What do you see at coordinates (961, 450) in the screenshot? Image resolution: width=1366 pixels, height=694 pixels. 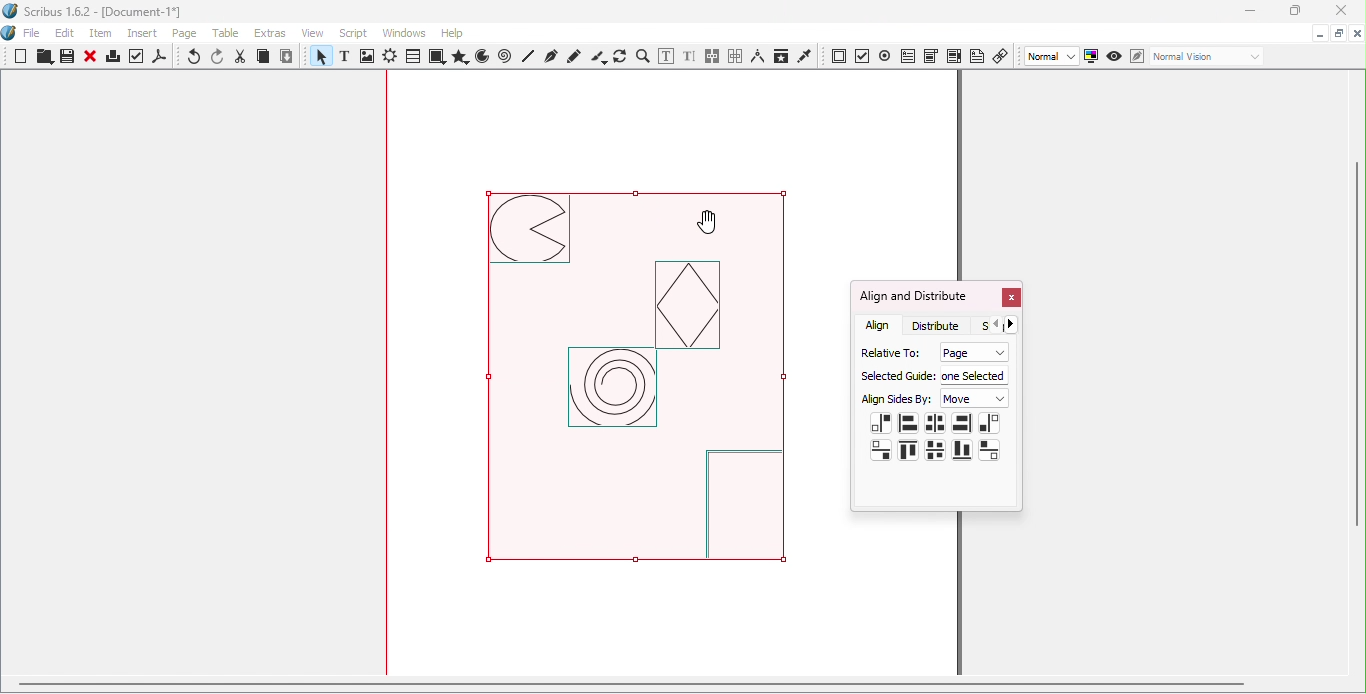 I see `Align bottoms` at bounding box center [961, 450].